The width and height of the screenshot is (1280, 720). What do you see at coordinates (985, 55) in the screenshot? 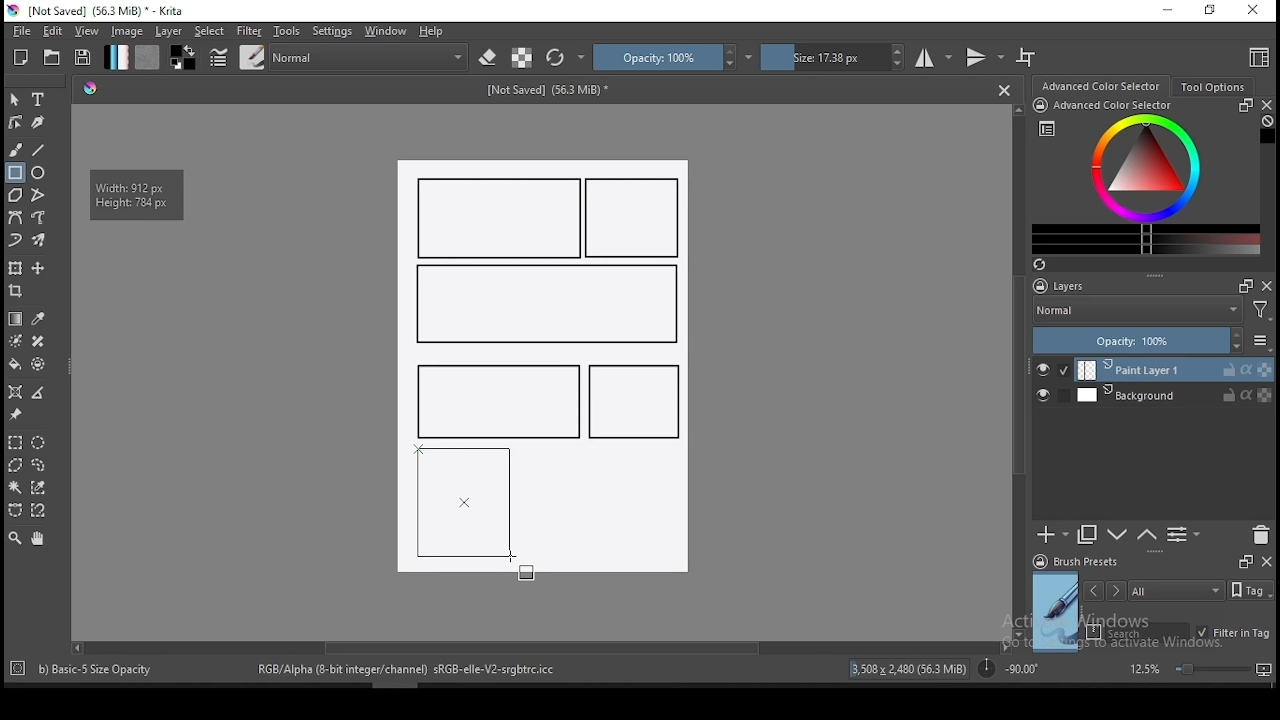
I see `` at bounding box center [985, 55].